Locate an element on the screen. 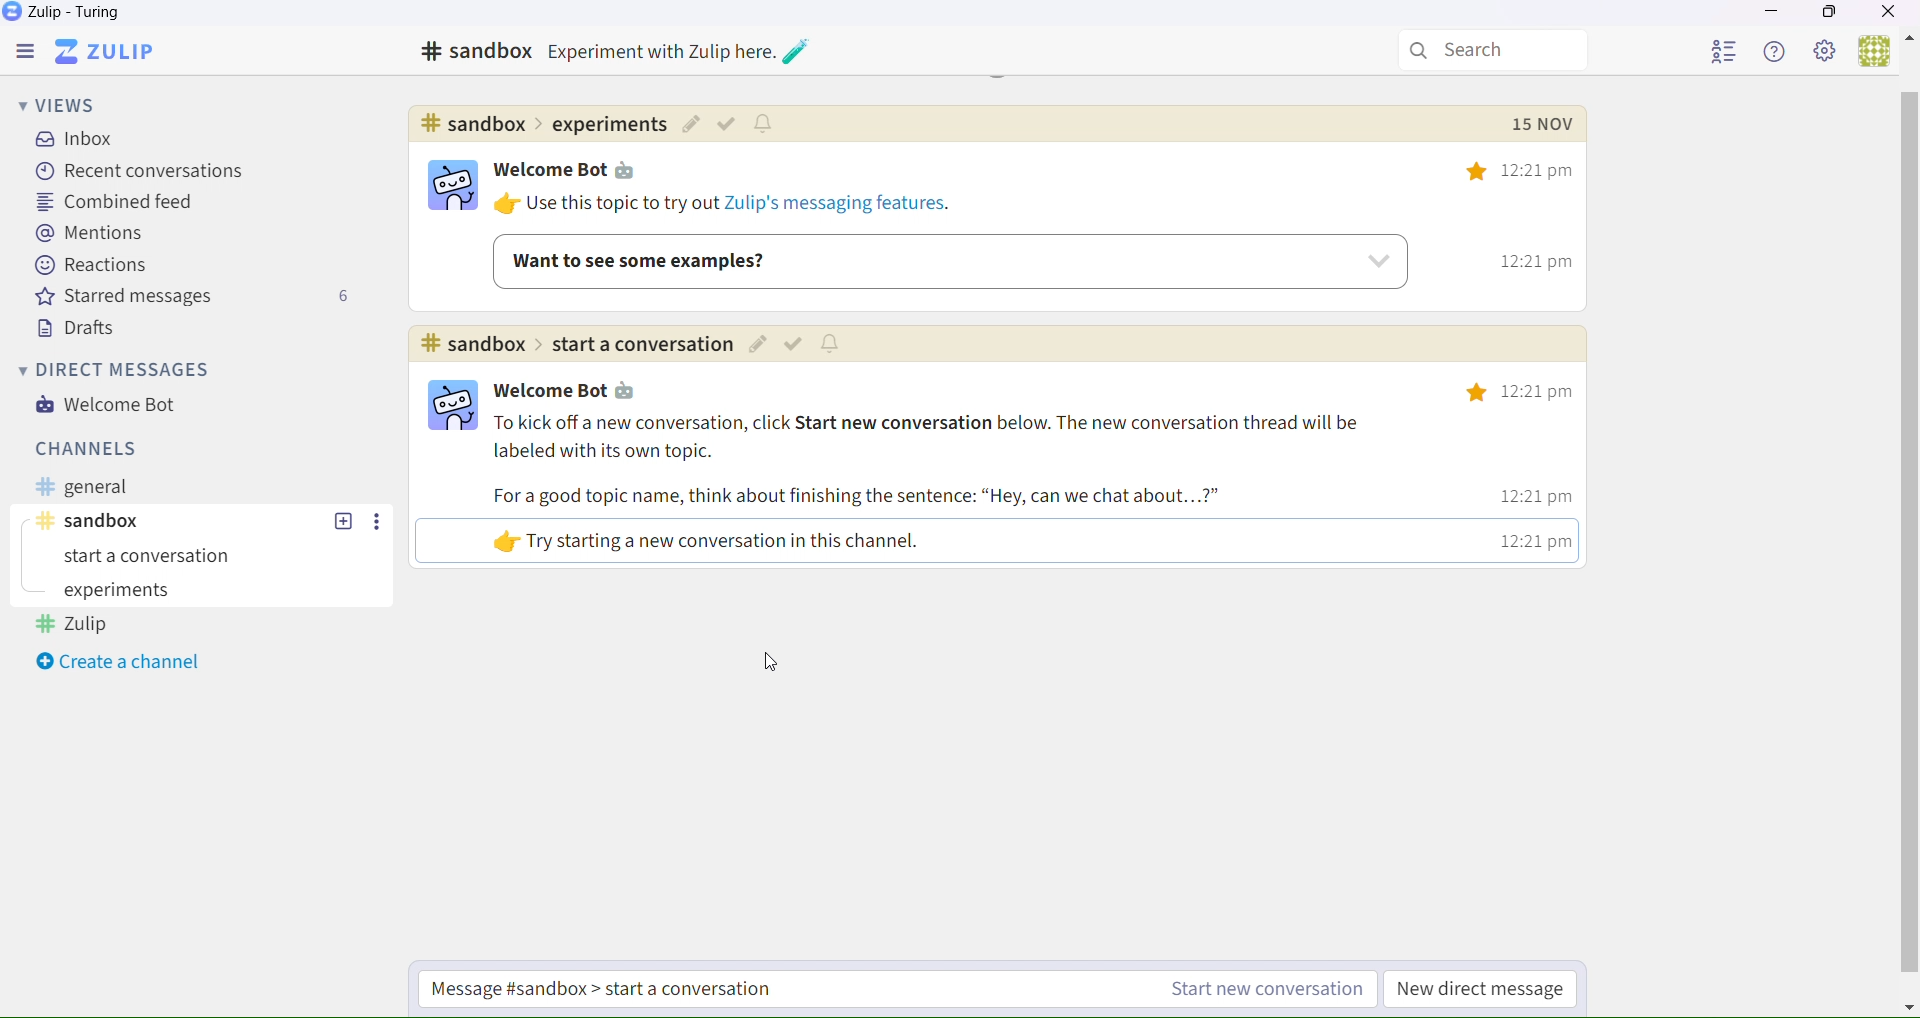 The image size is (1920, 1018). Start a new conversation is located at coordinates (696, 990).